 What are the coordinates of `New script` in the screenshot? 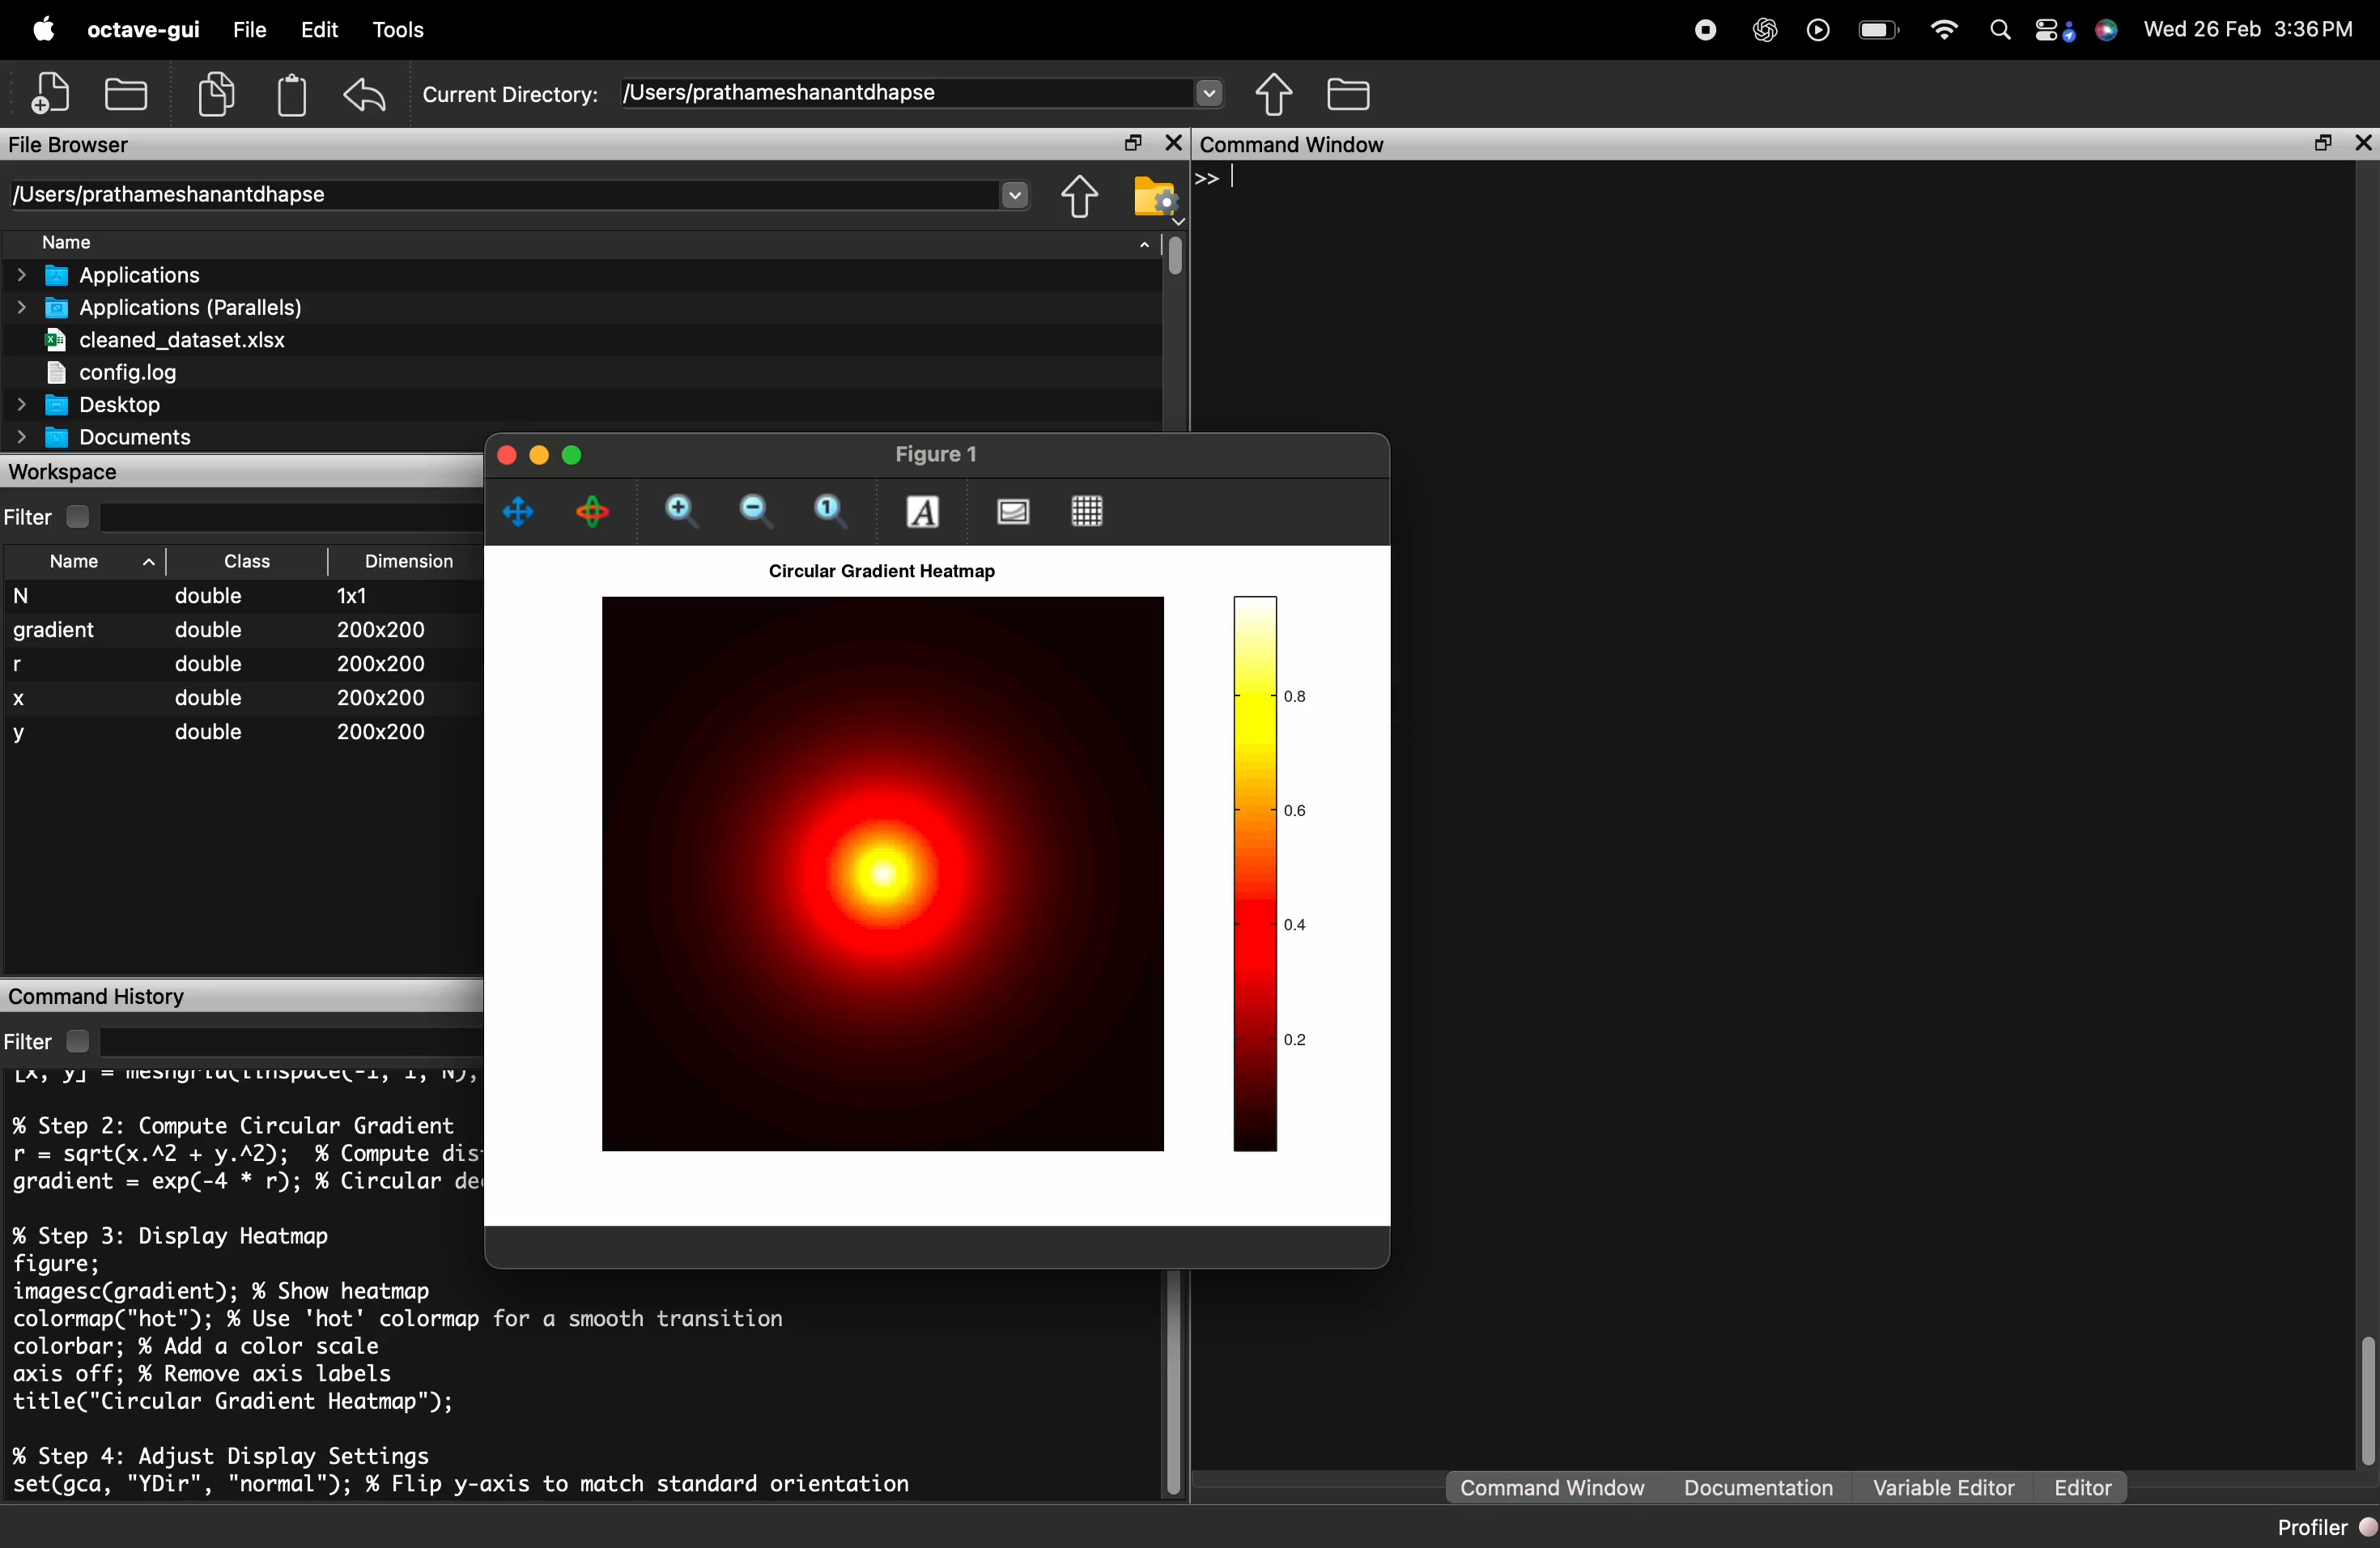 It's located at (49, 91).